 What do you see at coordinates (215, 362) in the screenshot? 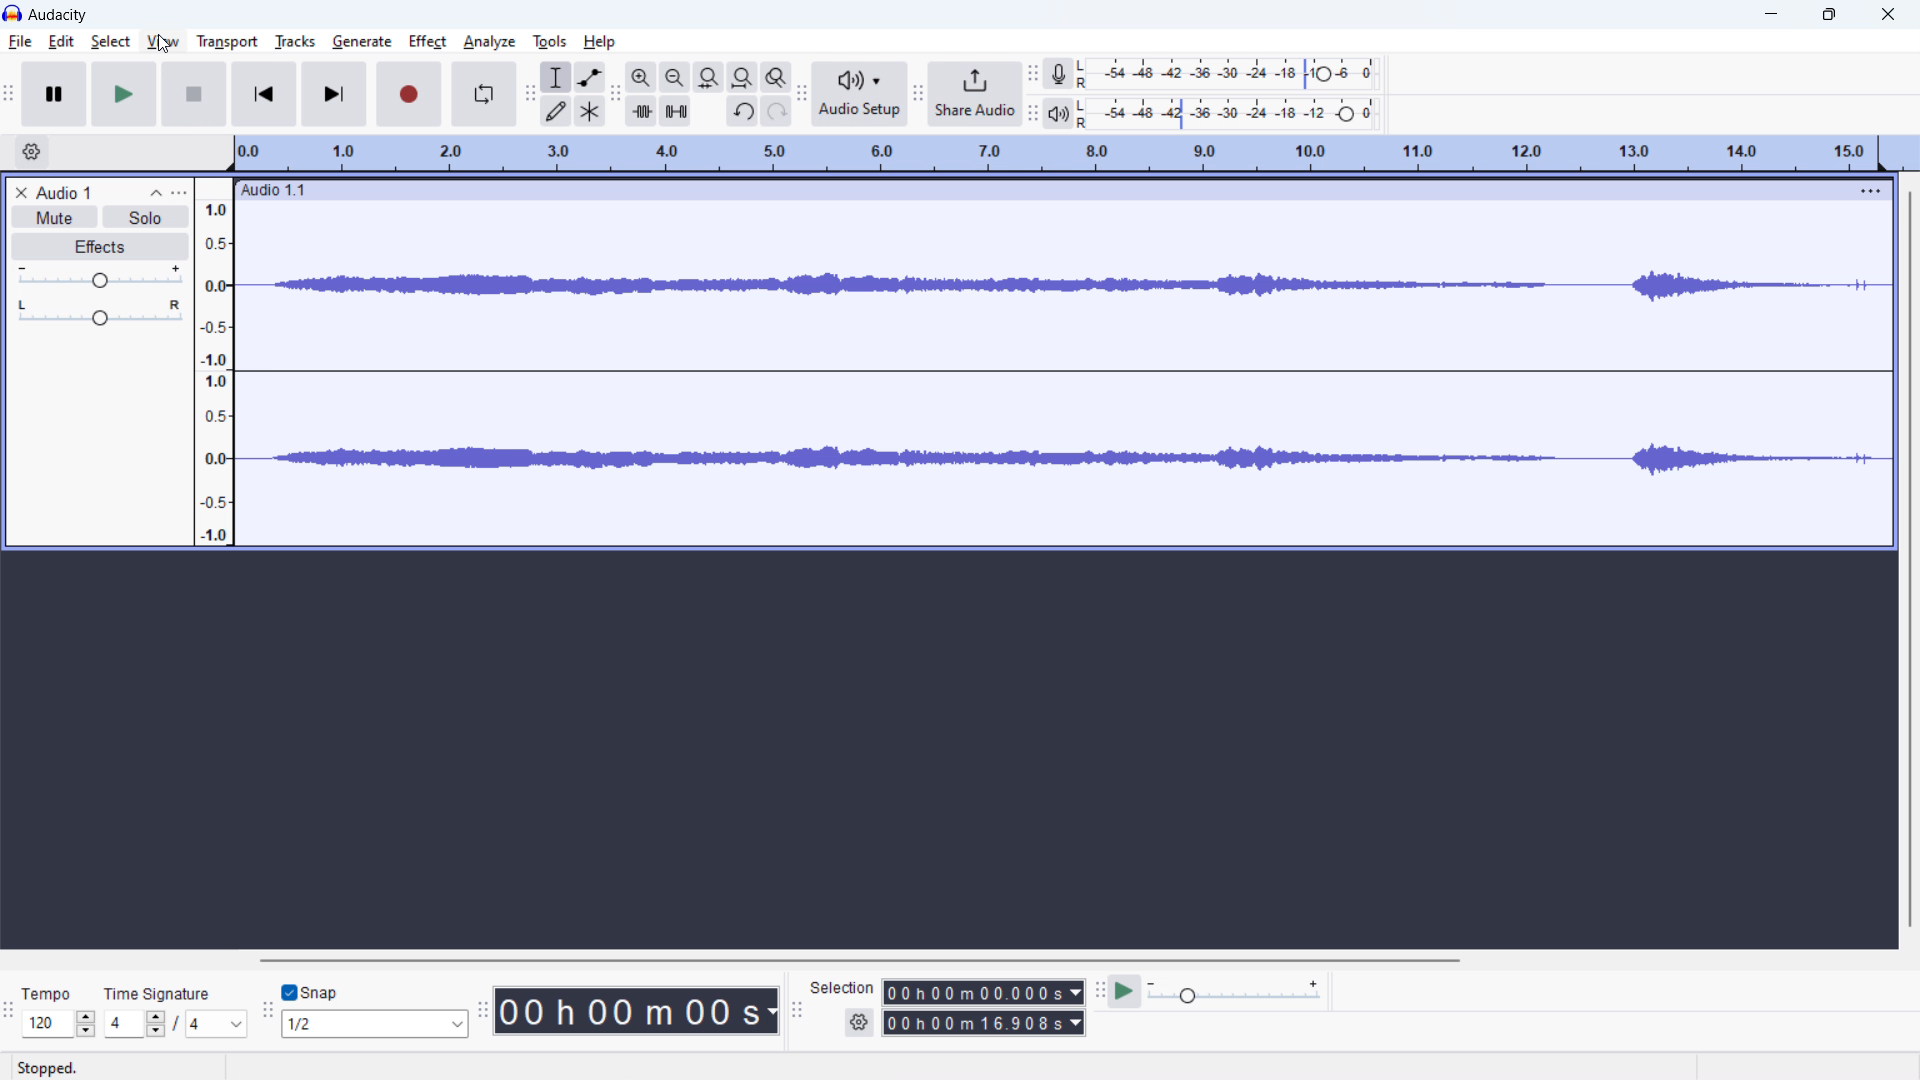
I see `amplitude` at bounding box center [215, 362].